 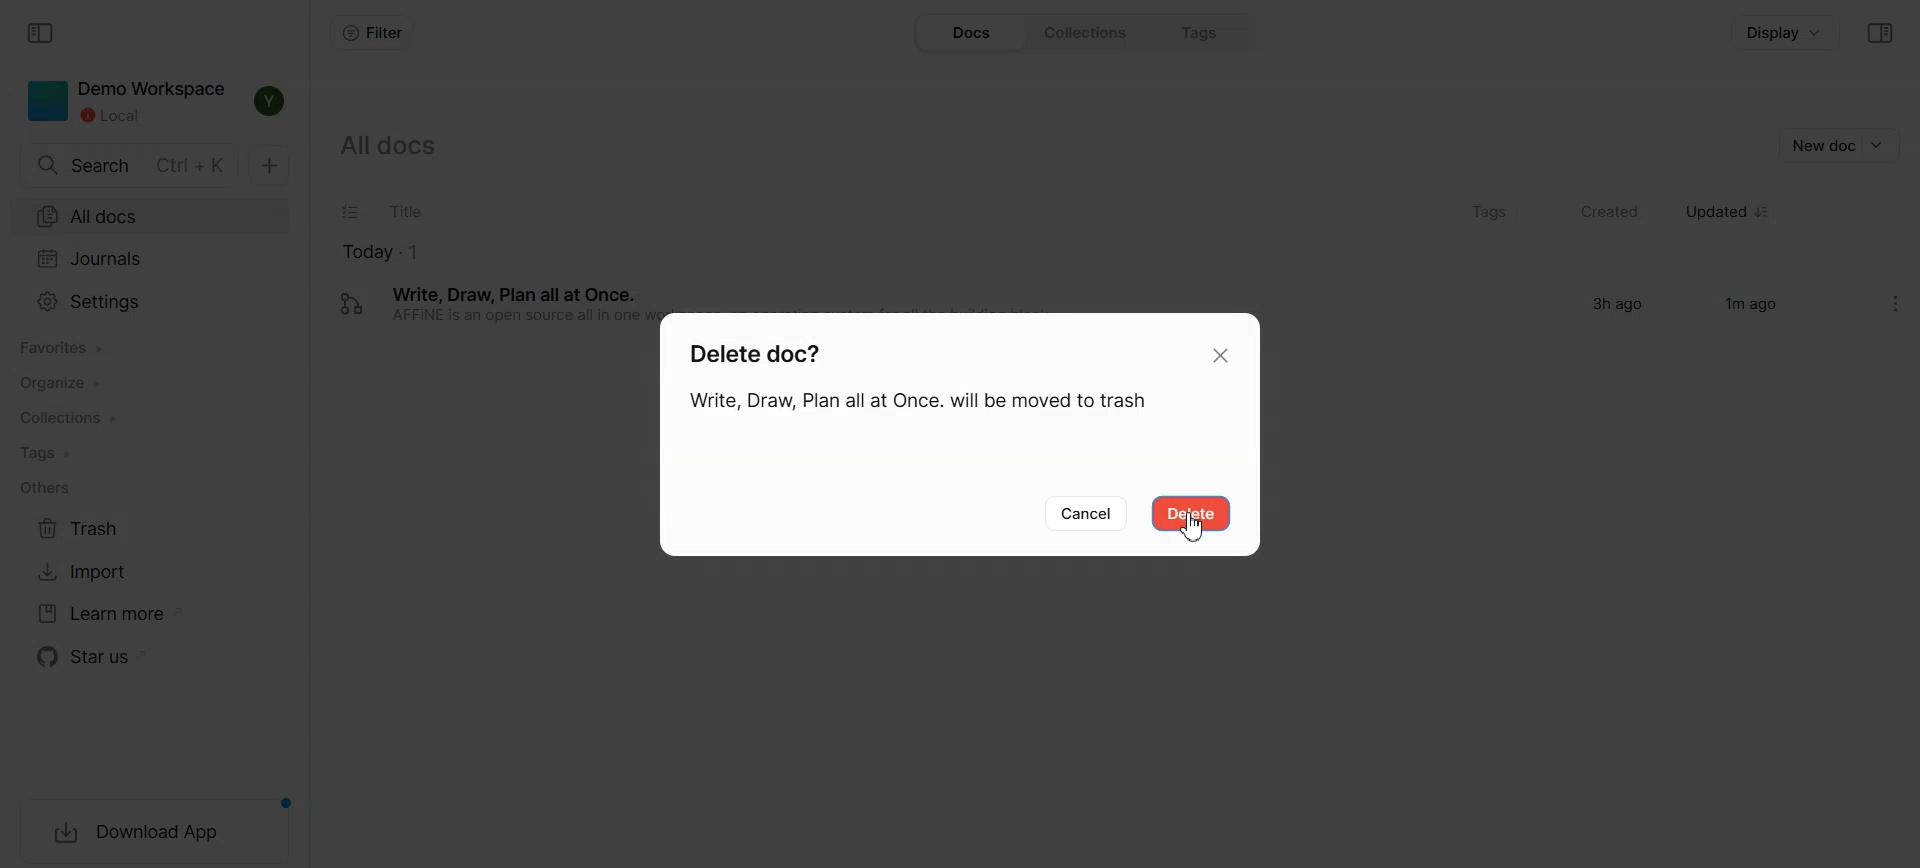 I want to click on Search, so click(x=130, y=166).